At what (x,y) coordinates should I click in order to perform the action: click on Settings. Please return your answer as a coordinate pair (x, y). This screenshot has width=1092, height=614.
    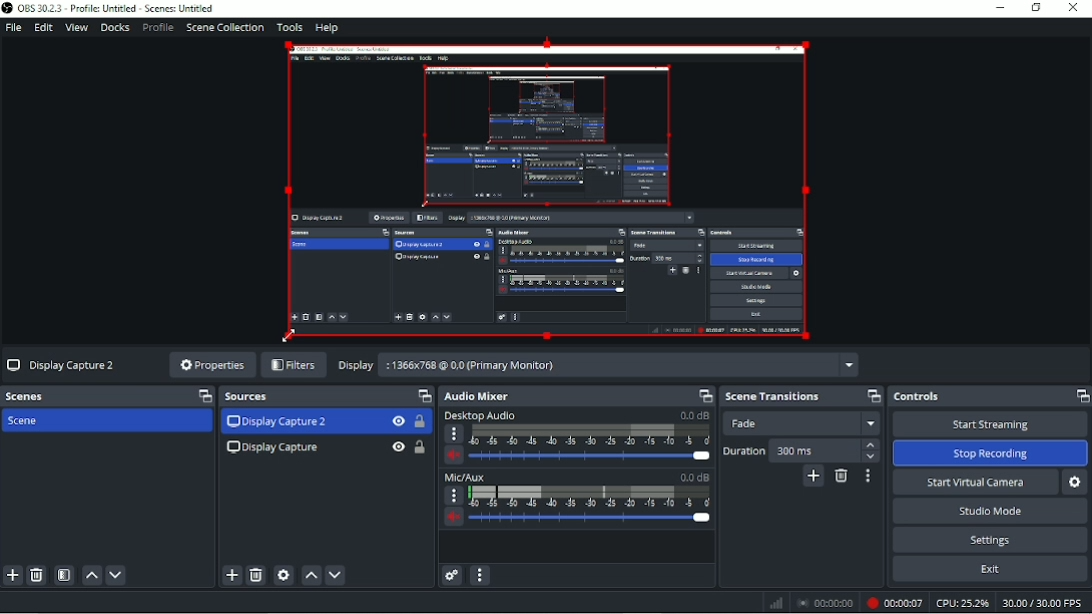
    Looking at the image, I should click on (992, 539).